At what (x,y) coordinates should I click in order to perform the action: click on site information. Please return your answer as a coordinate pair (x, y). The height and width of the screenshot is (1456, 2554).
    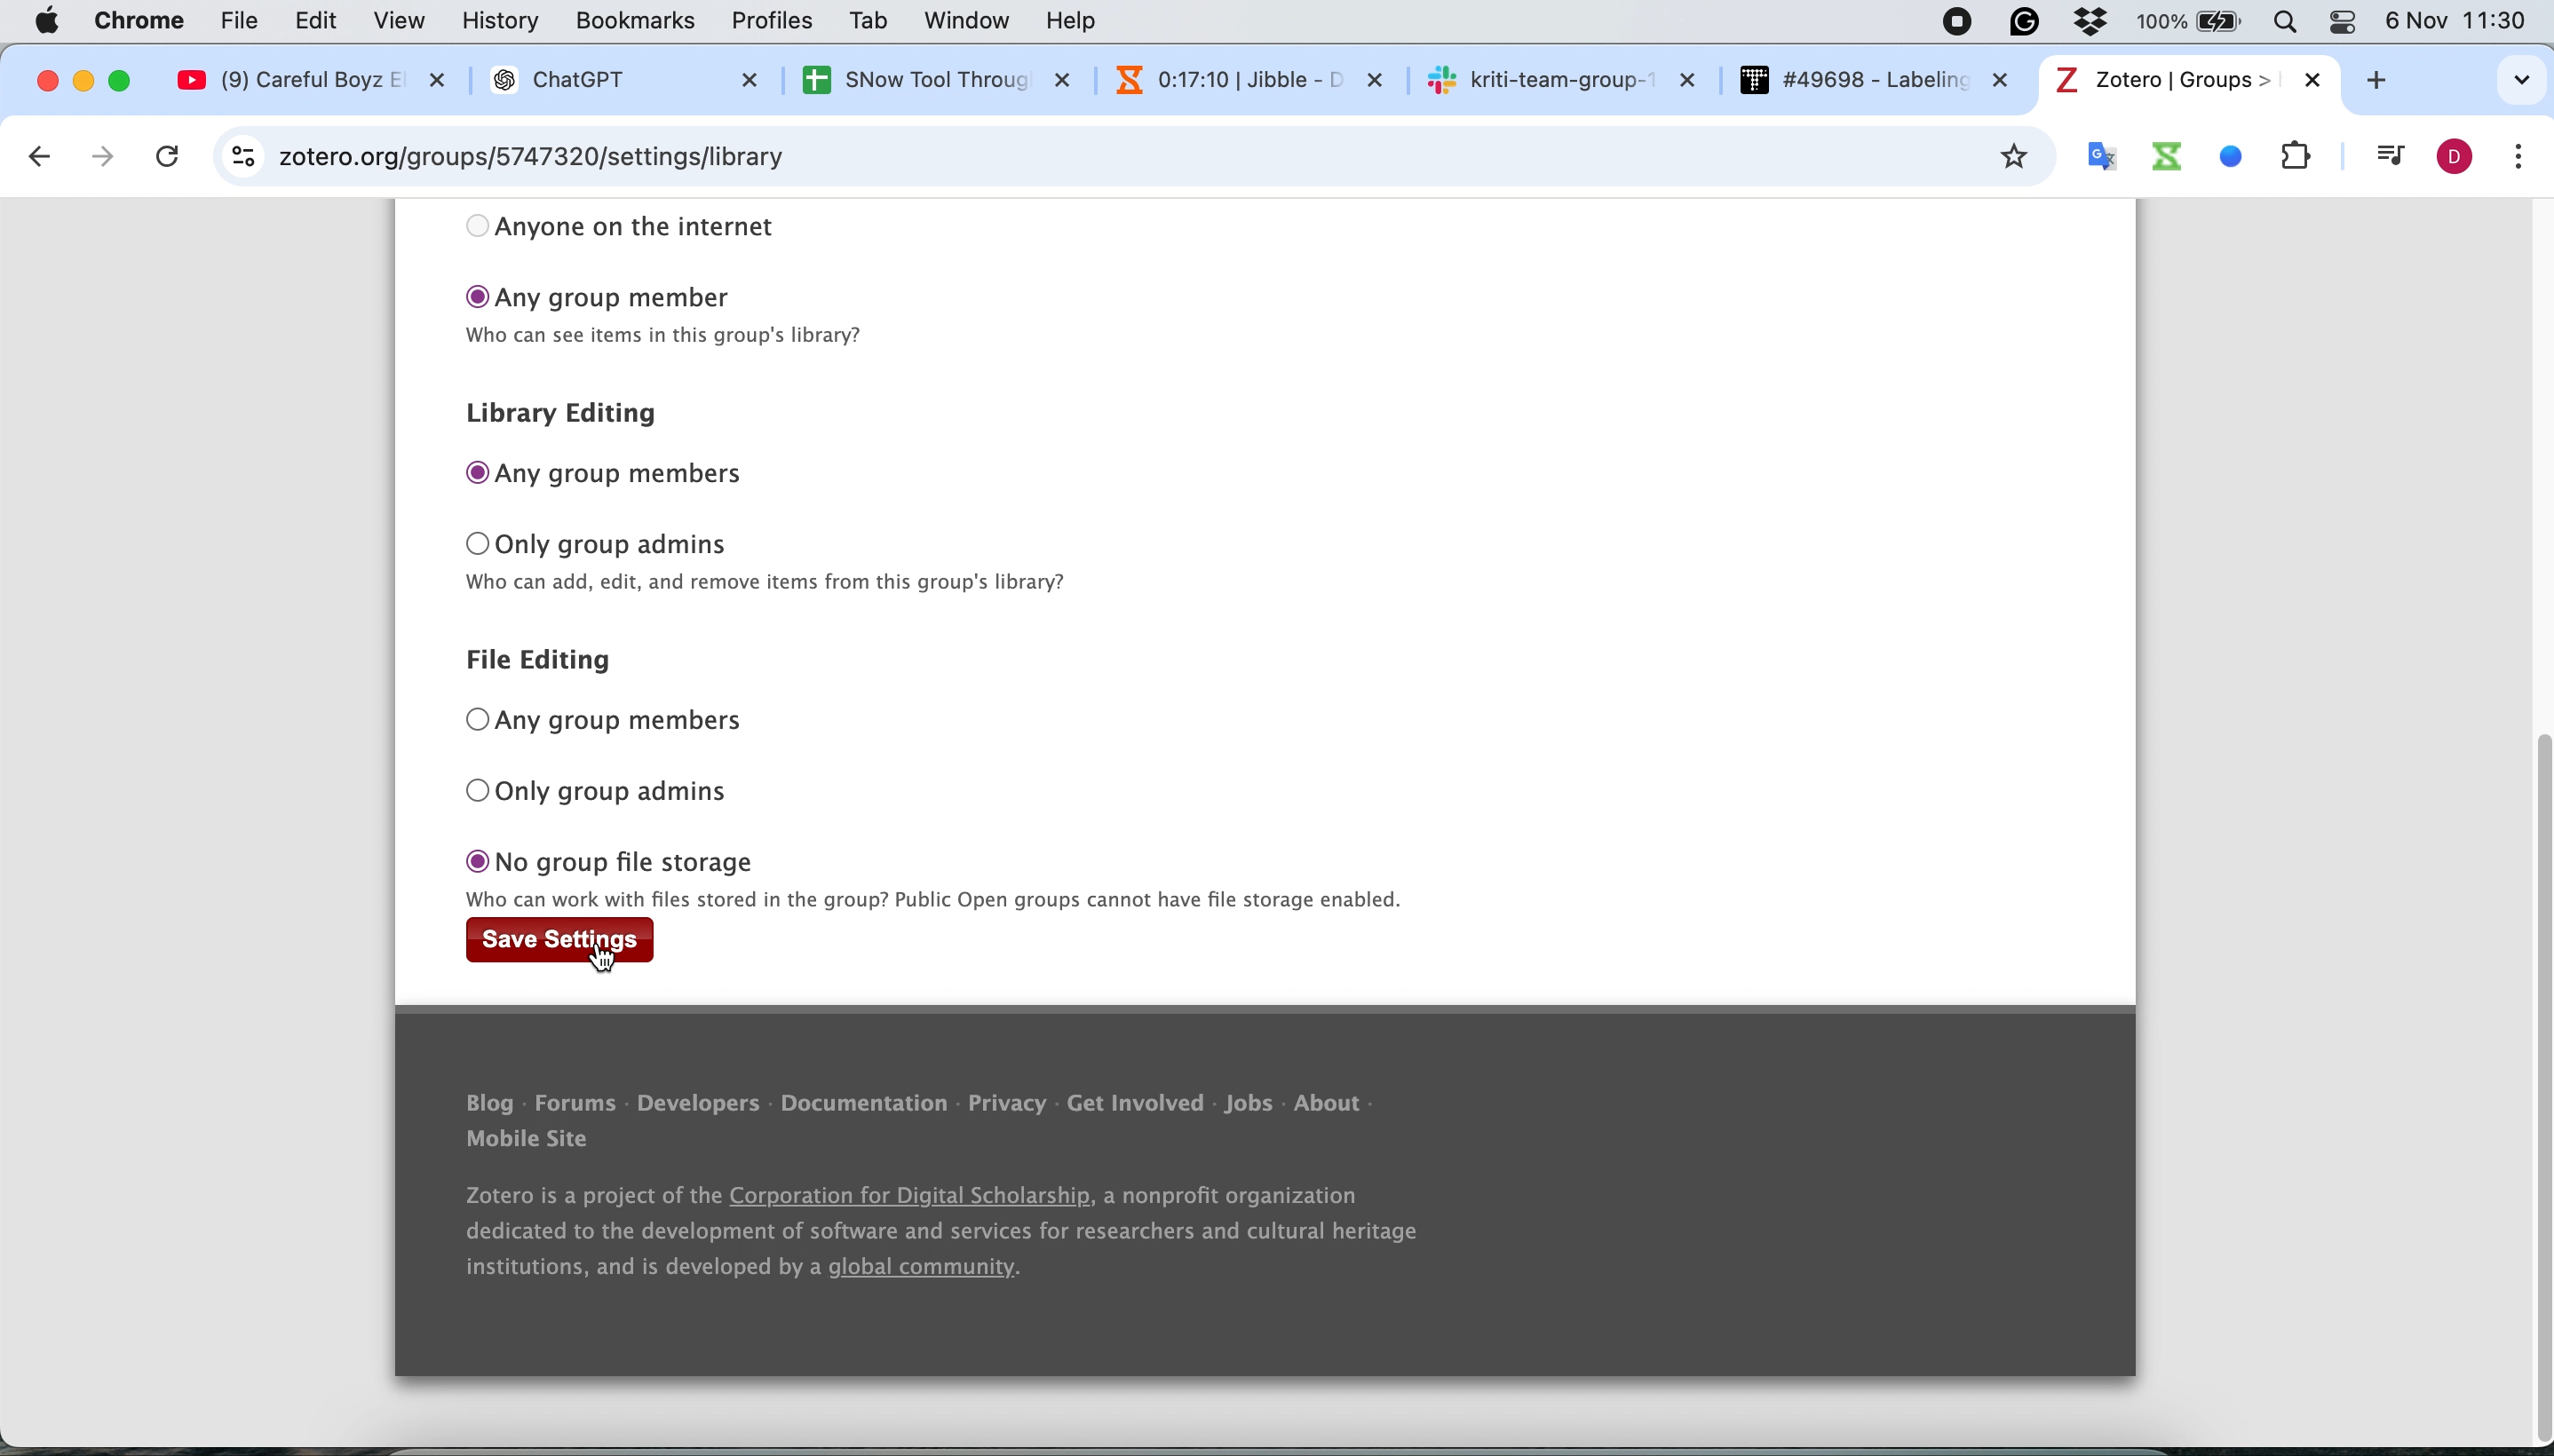
    Looking at the image, I should click on (245, 154).